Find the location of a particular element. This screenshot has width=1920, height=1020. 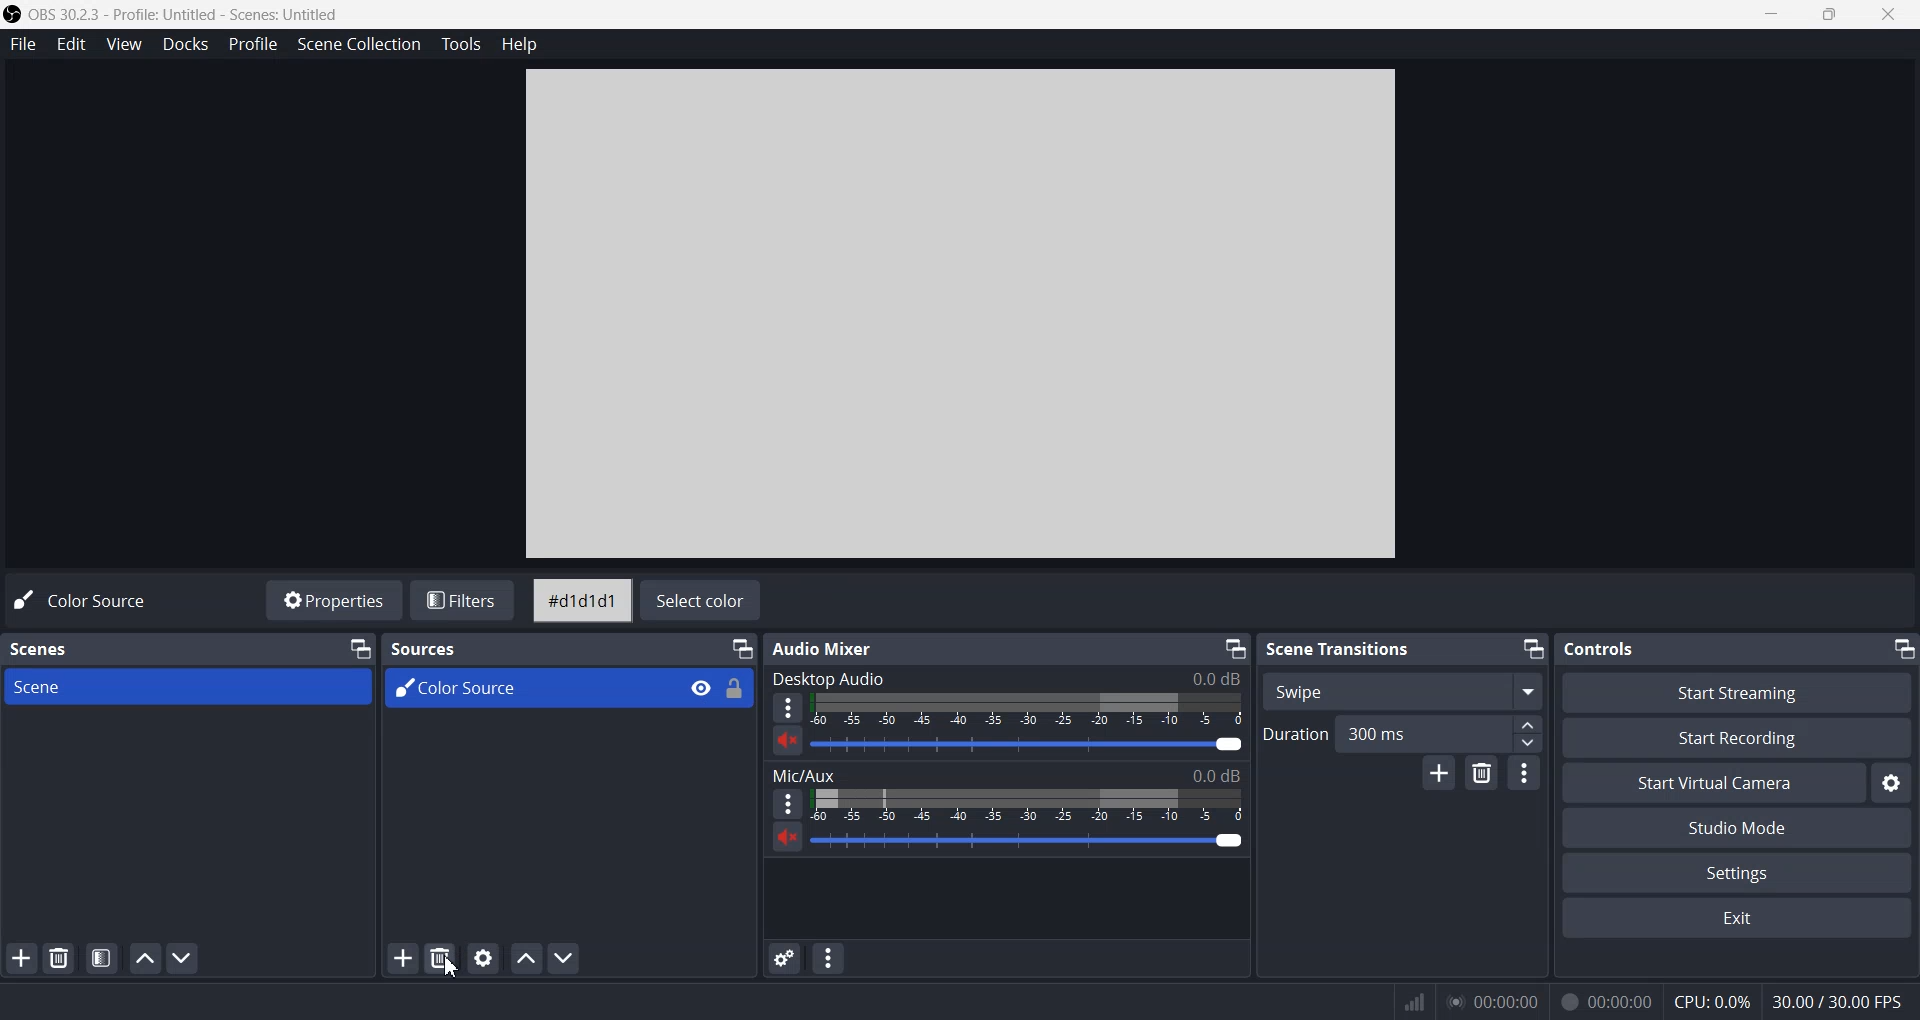

More is located at coordinates (788, 803).